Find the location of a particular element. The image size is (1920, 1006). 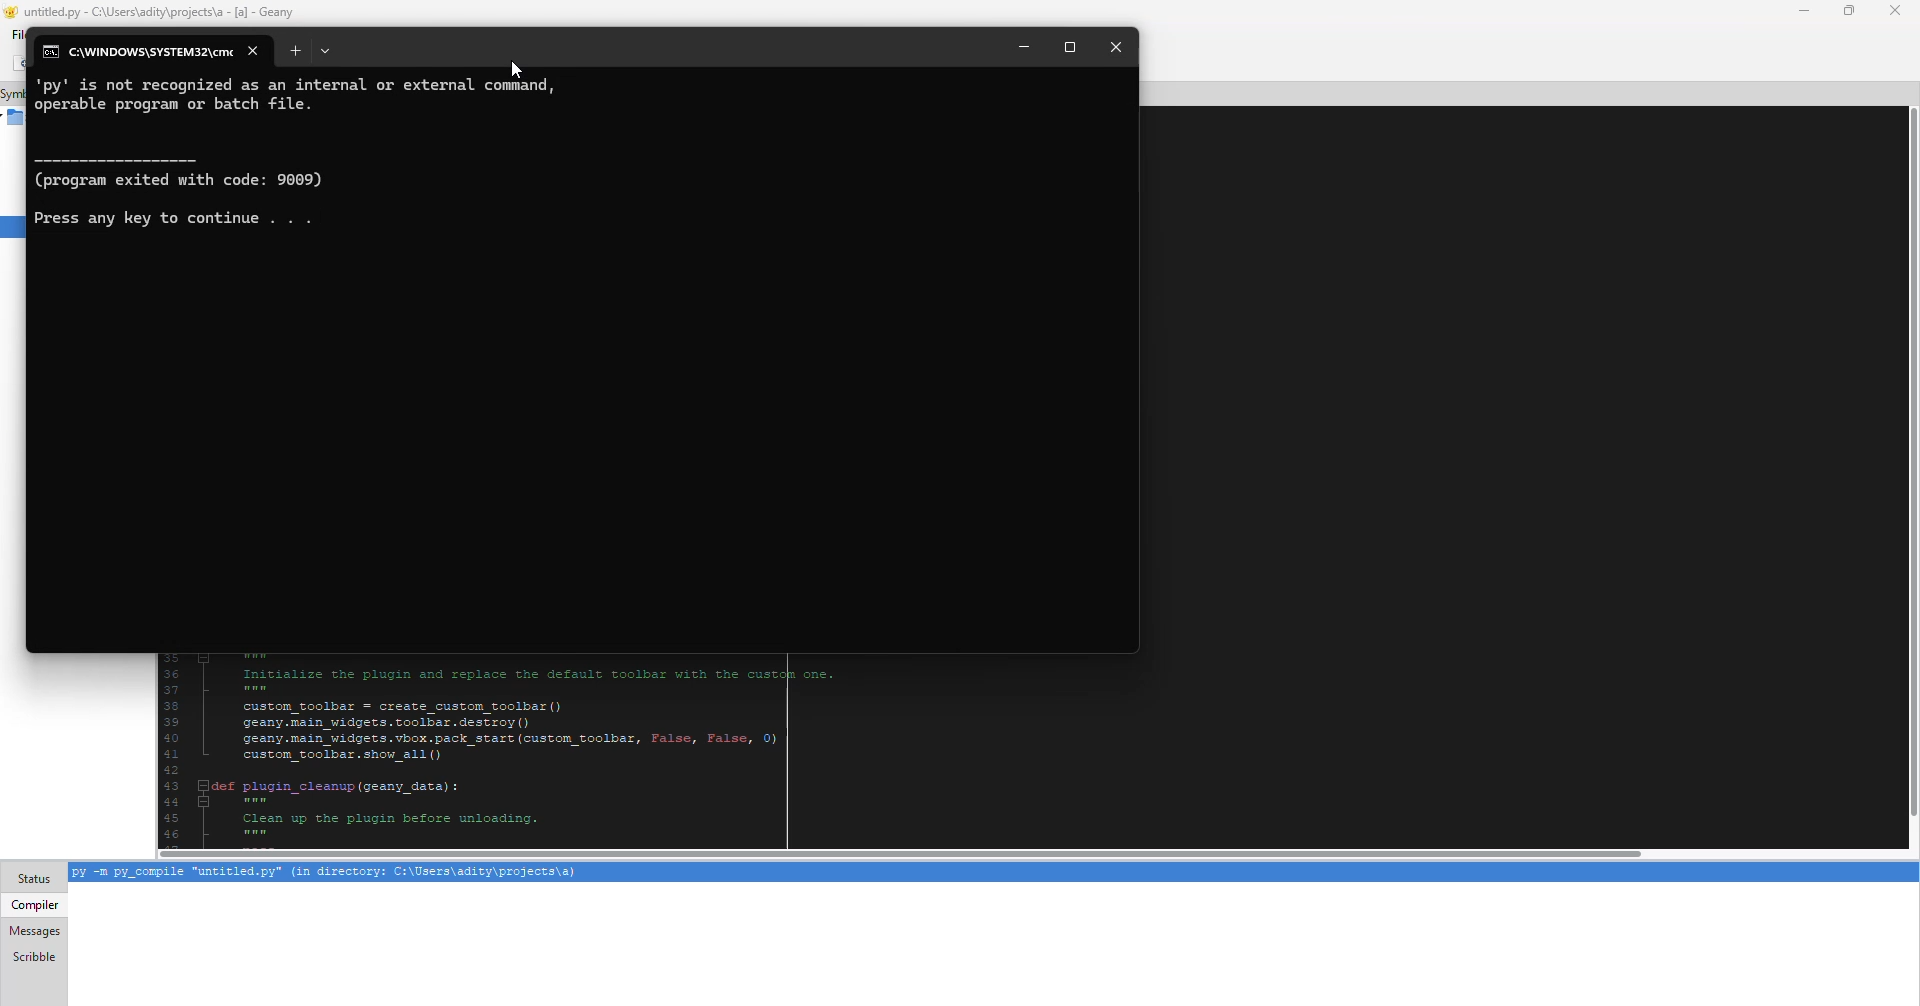

status is located at coordinates (33, 879).